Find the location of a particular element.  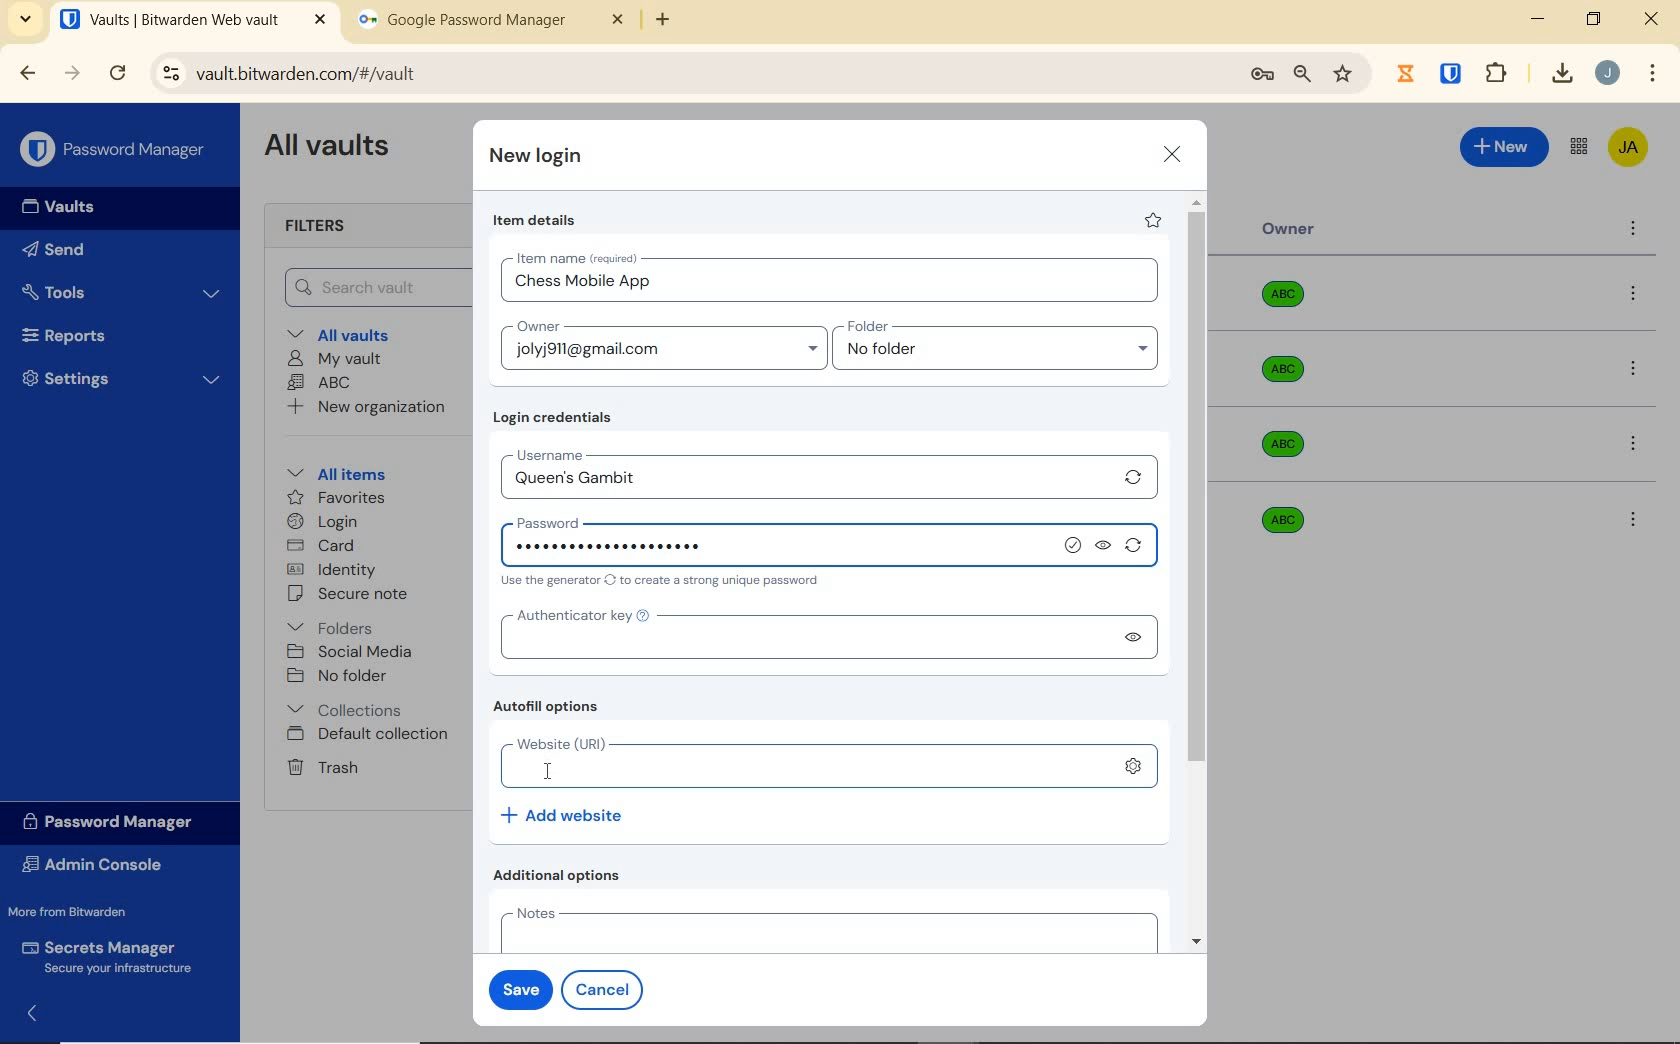

unhide is located at coordinates (1131, 637).